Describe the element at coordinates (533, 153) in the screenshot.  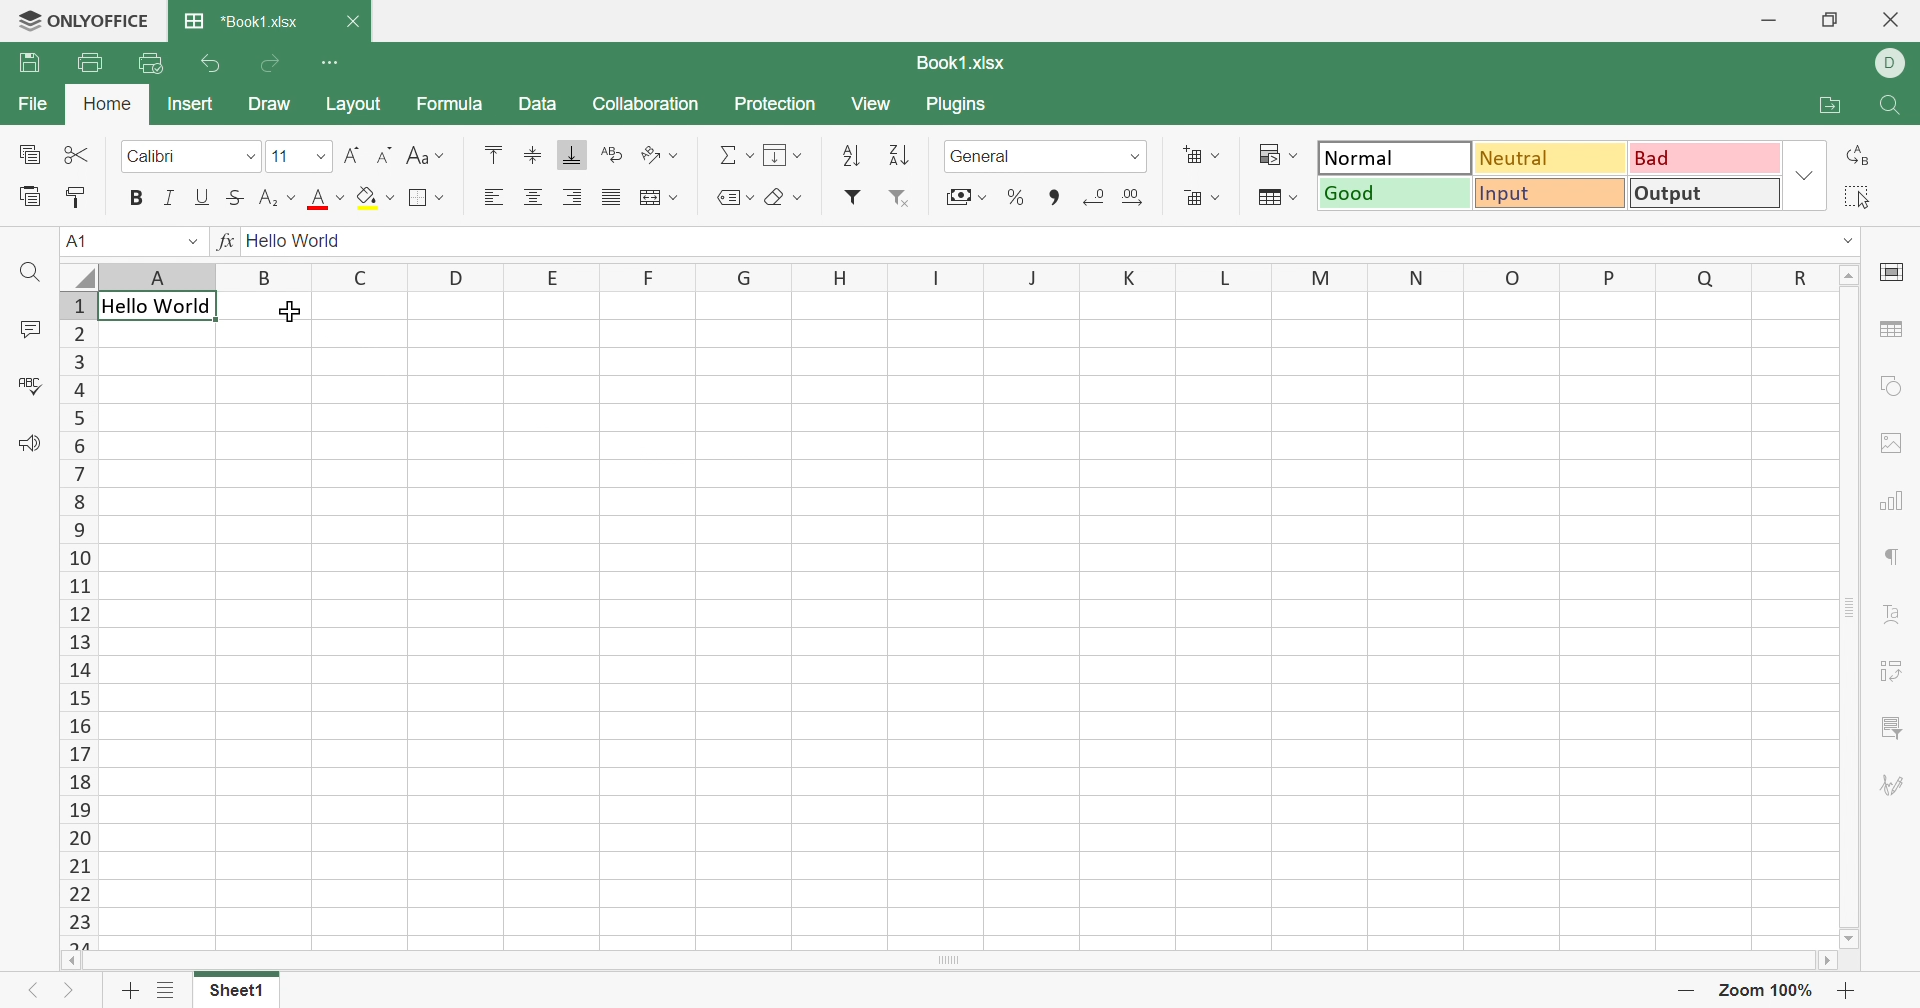
I see `Align middle` at that location.